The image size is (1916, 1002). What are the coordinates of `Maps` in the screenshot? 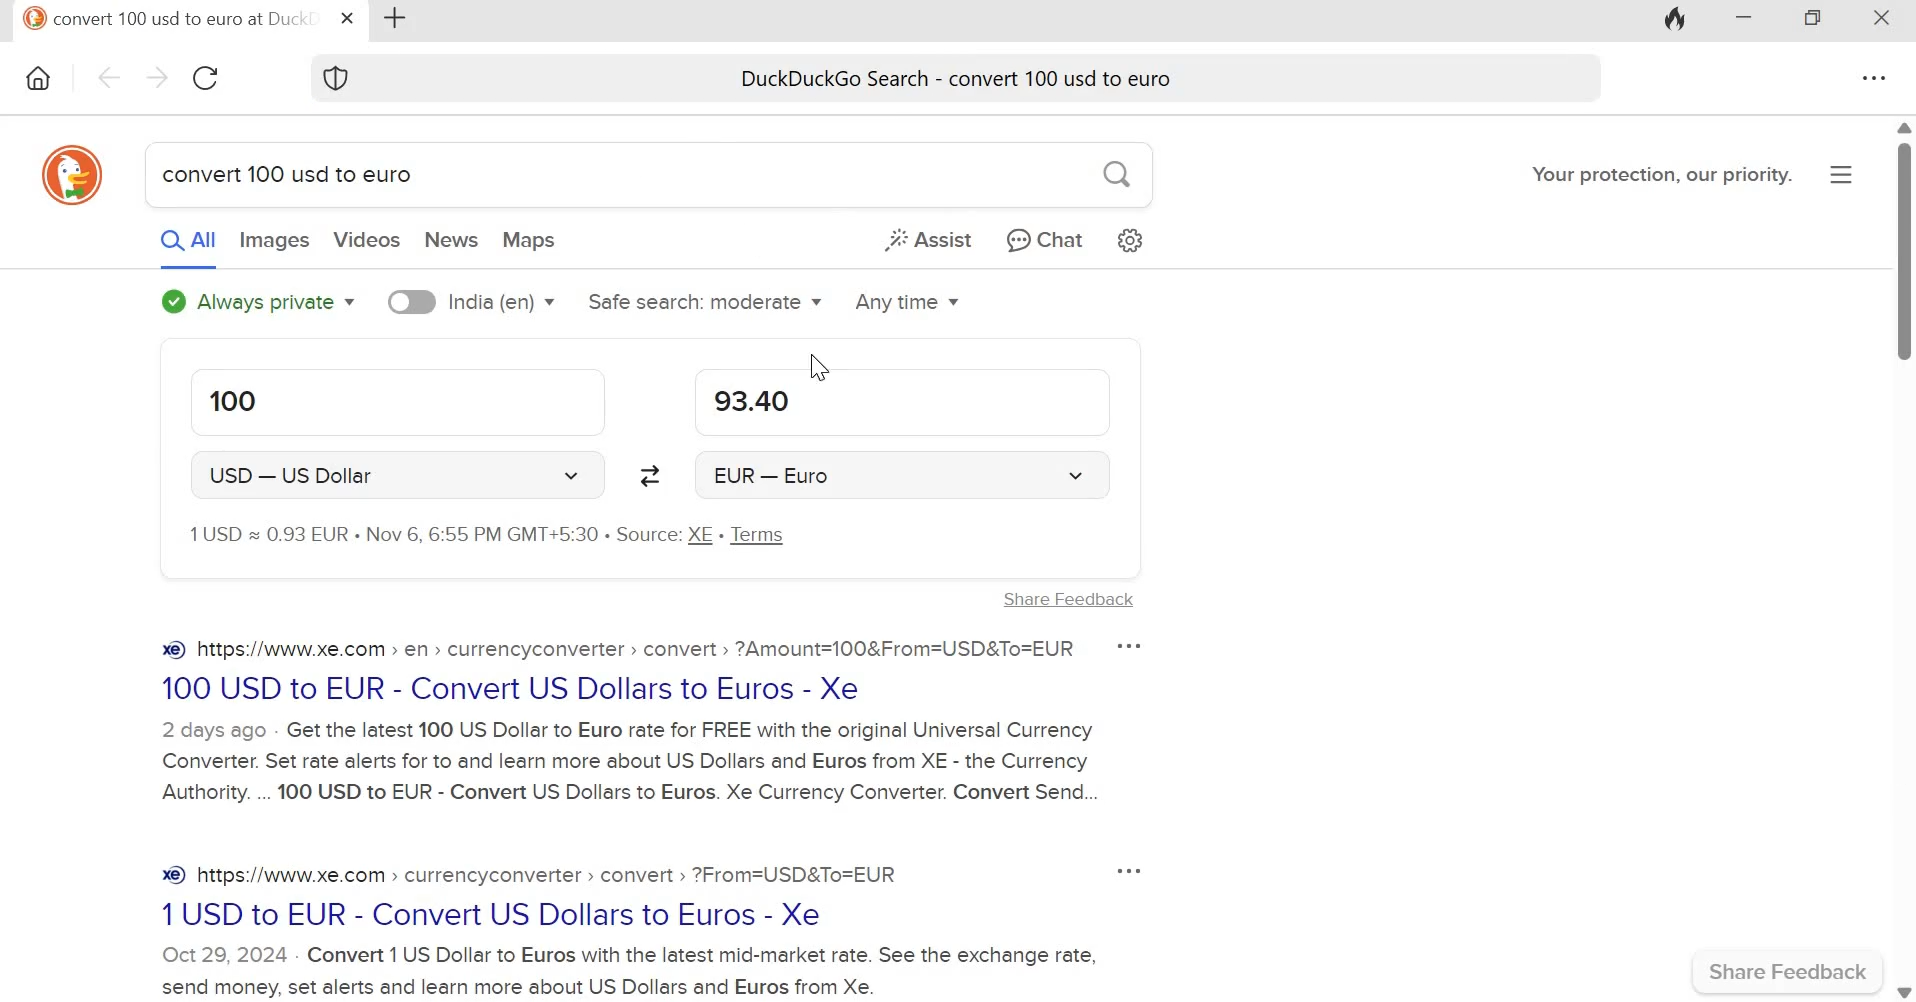 It's located at (530, 240).